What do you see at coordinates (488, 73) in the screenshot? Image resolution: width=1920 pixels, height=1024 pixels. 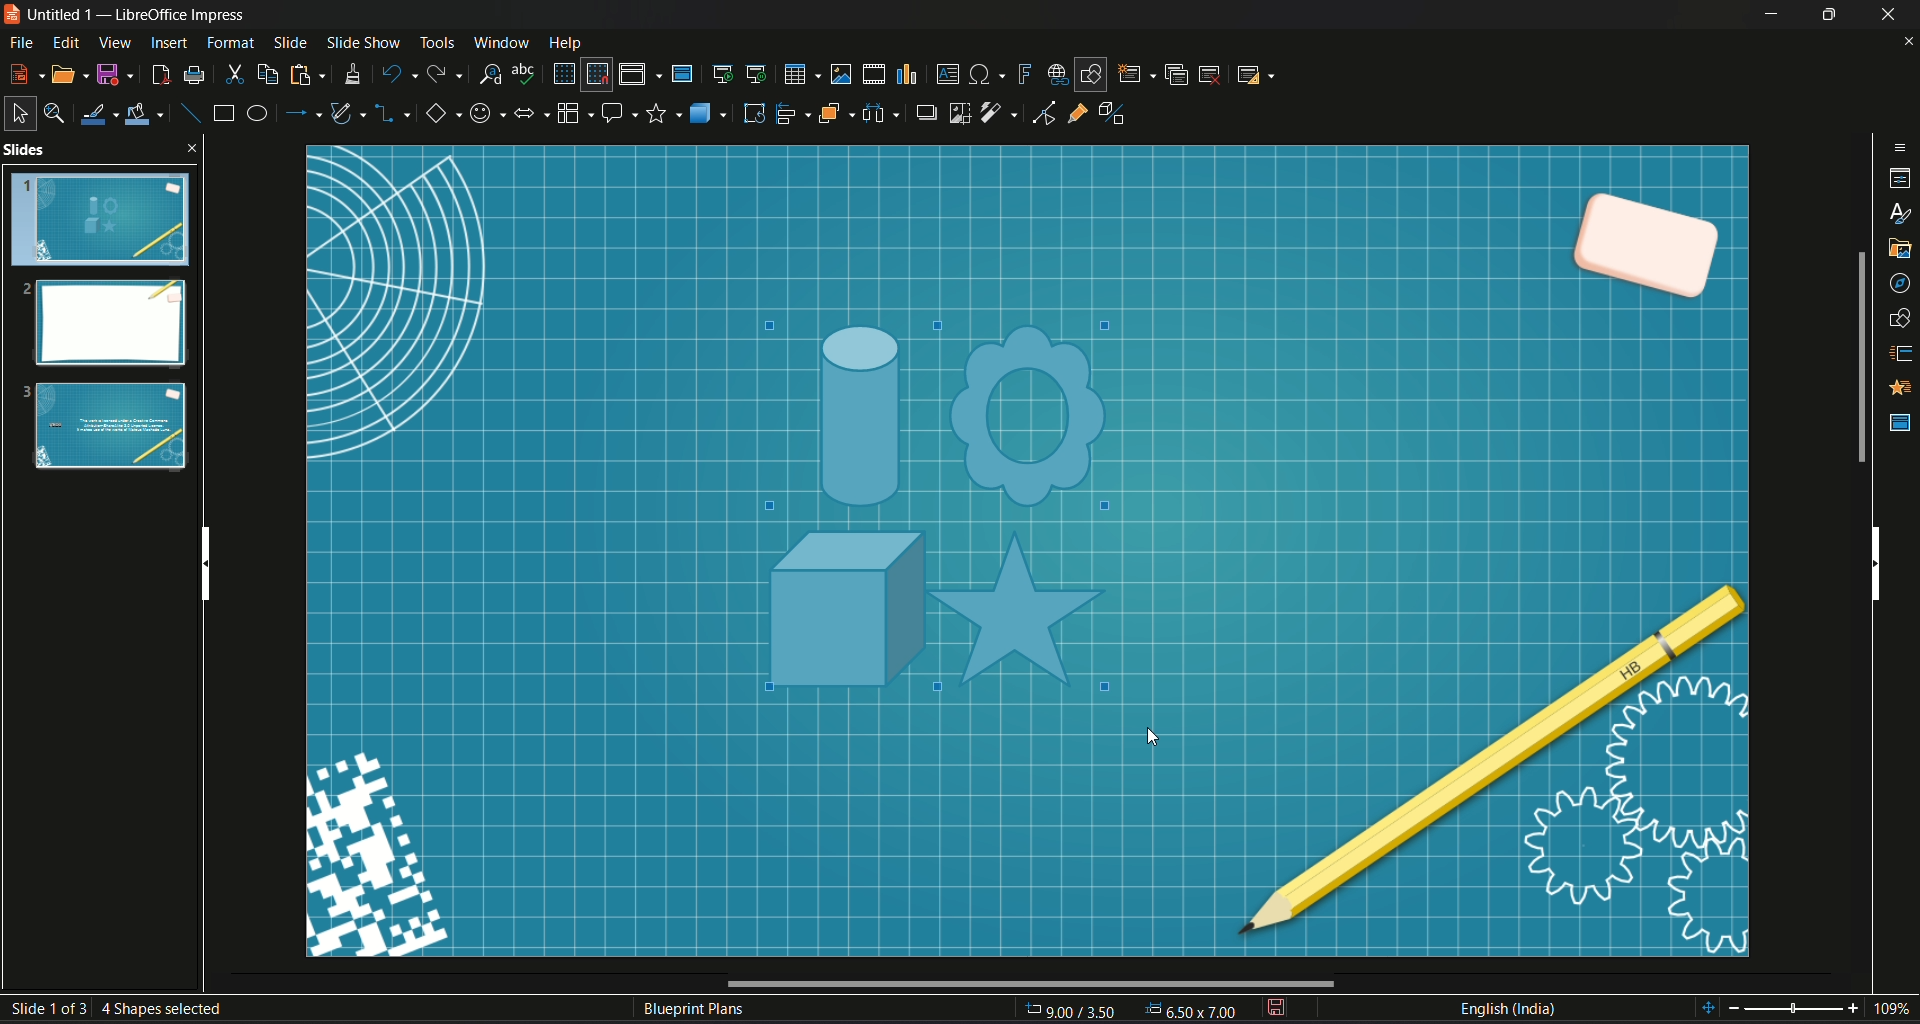 I see `find and replace` at bounding box center [488, 73].